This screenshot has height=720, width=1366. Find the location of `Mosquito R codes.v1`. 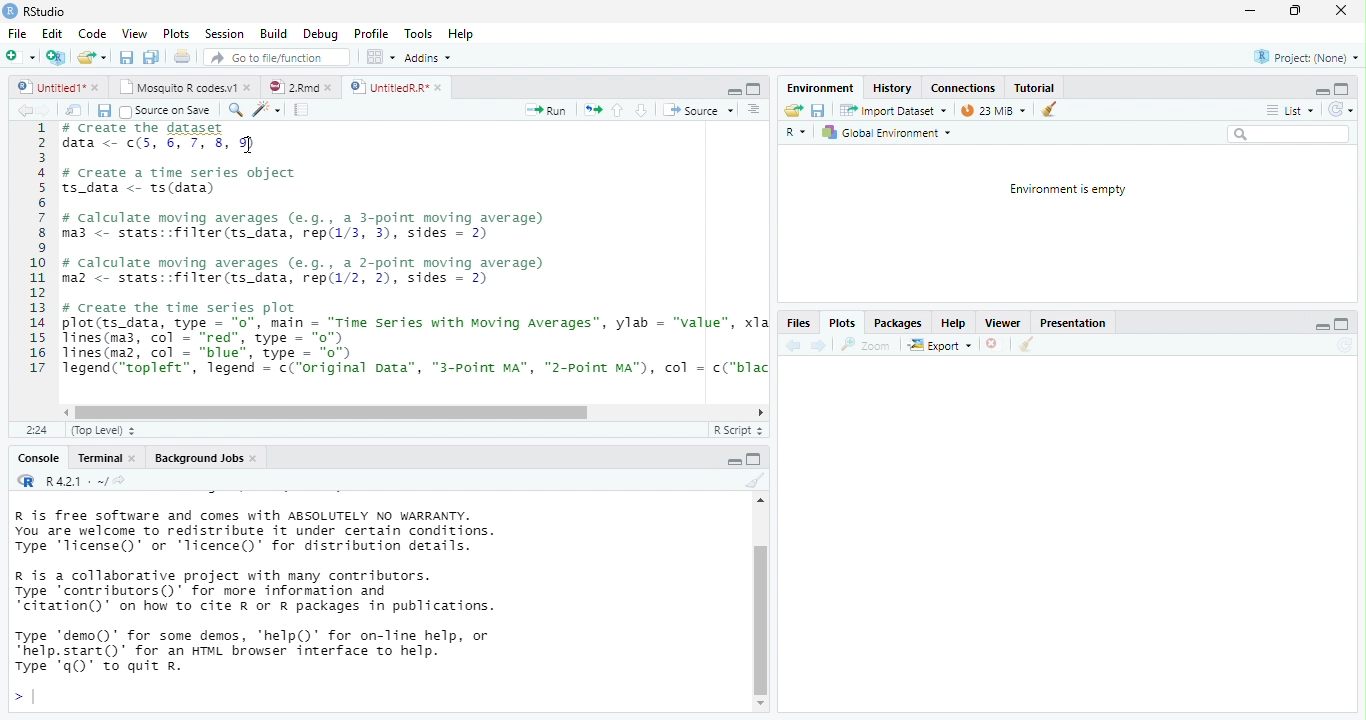

Mosquito R codes.v1 is located at coordinates (180, 86).